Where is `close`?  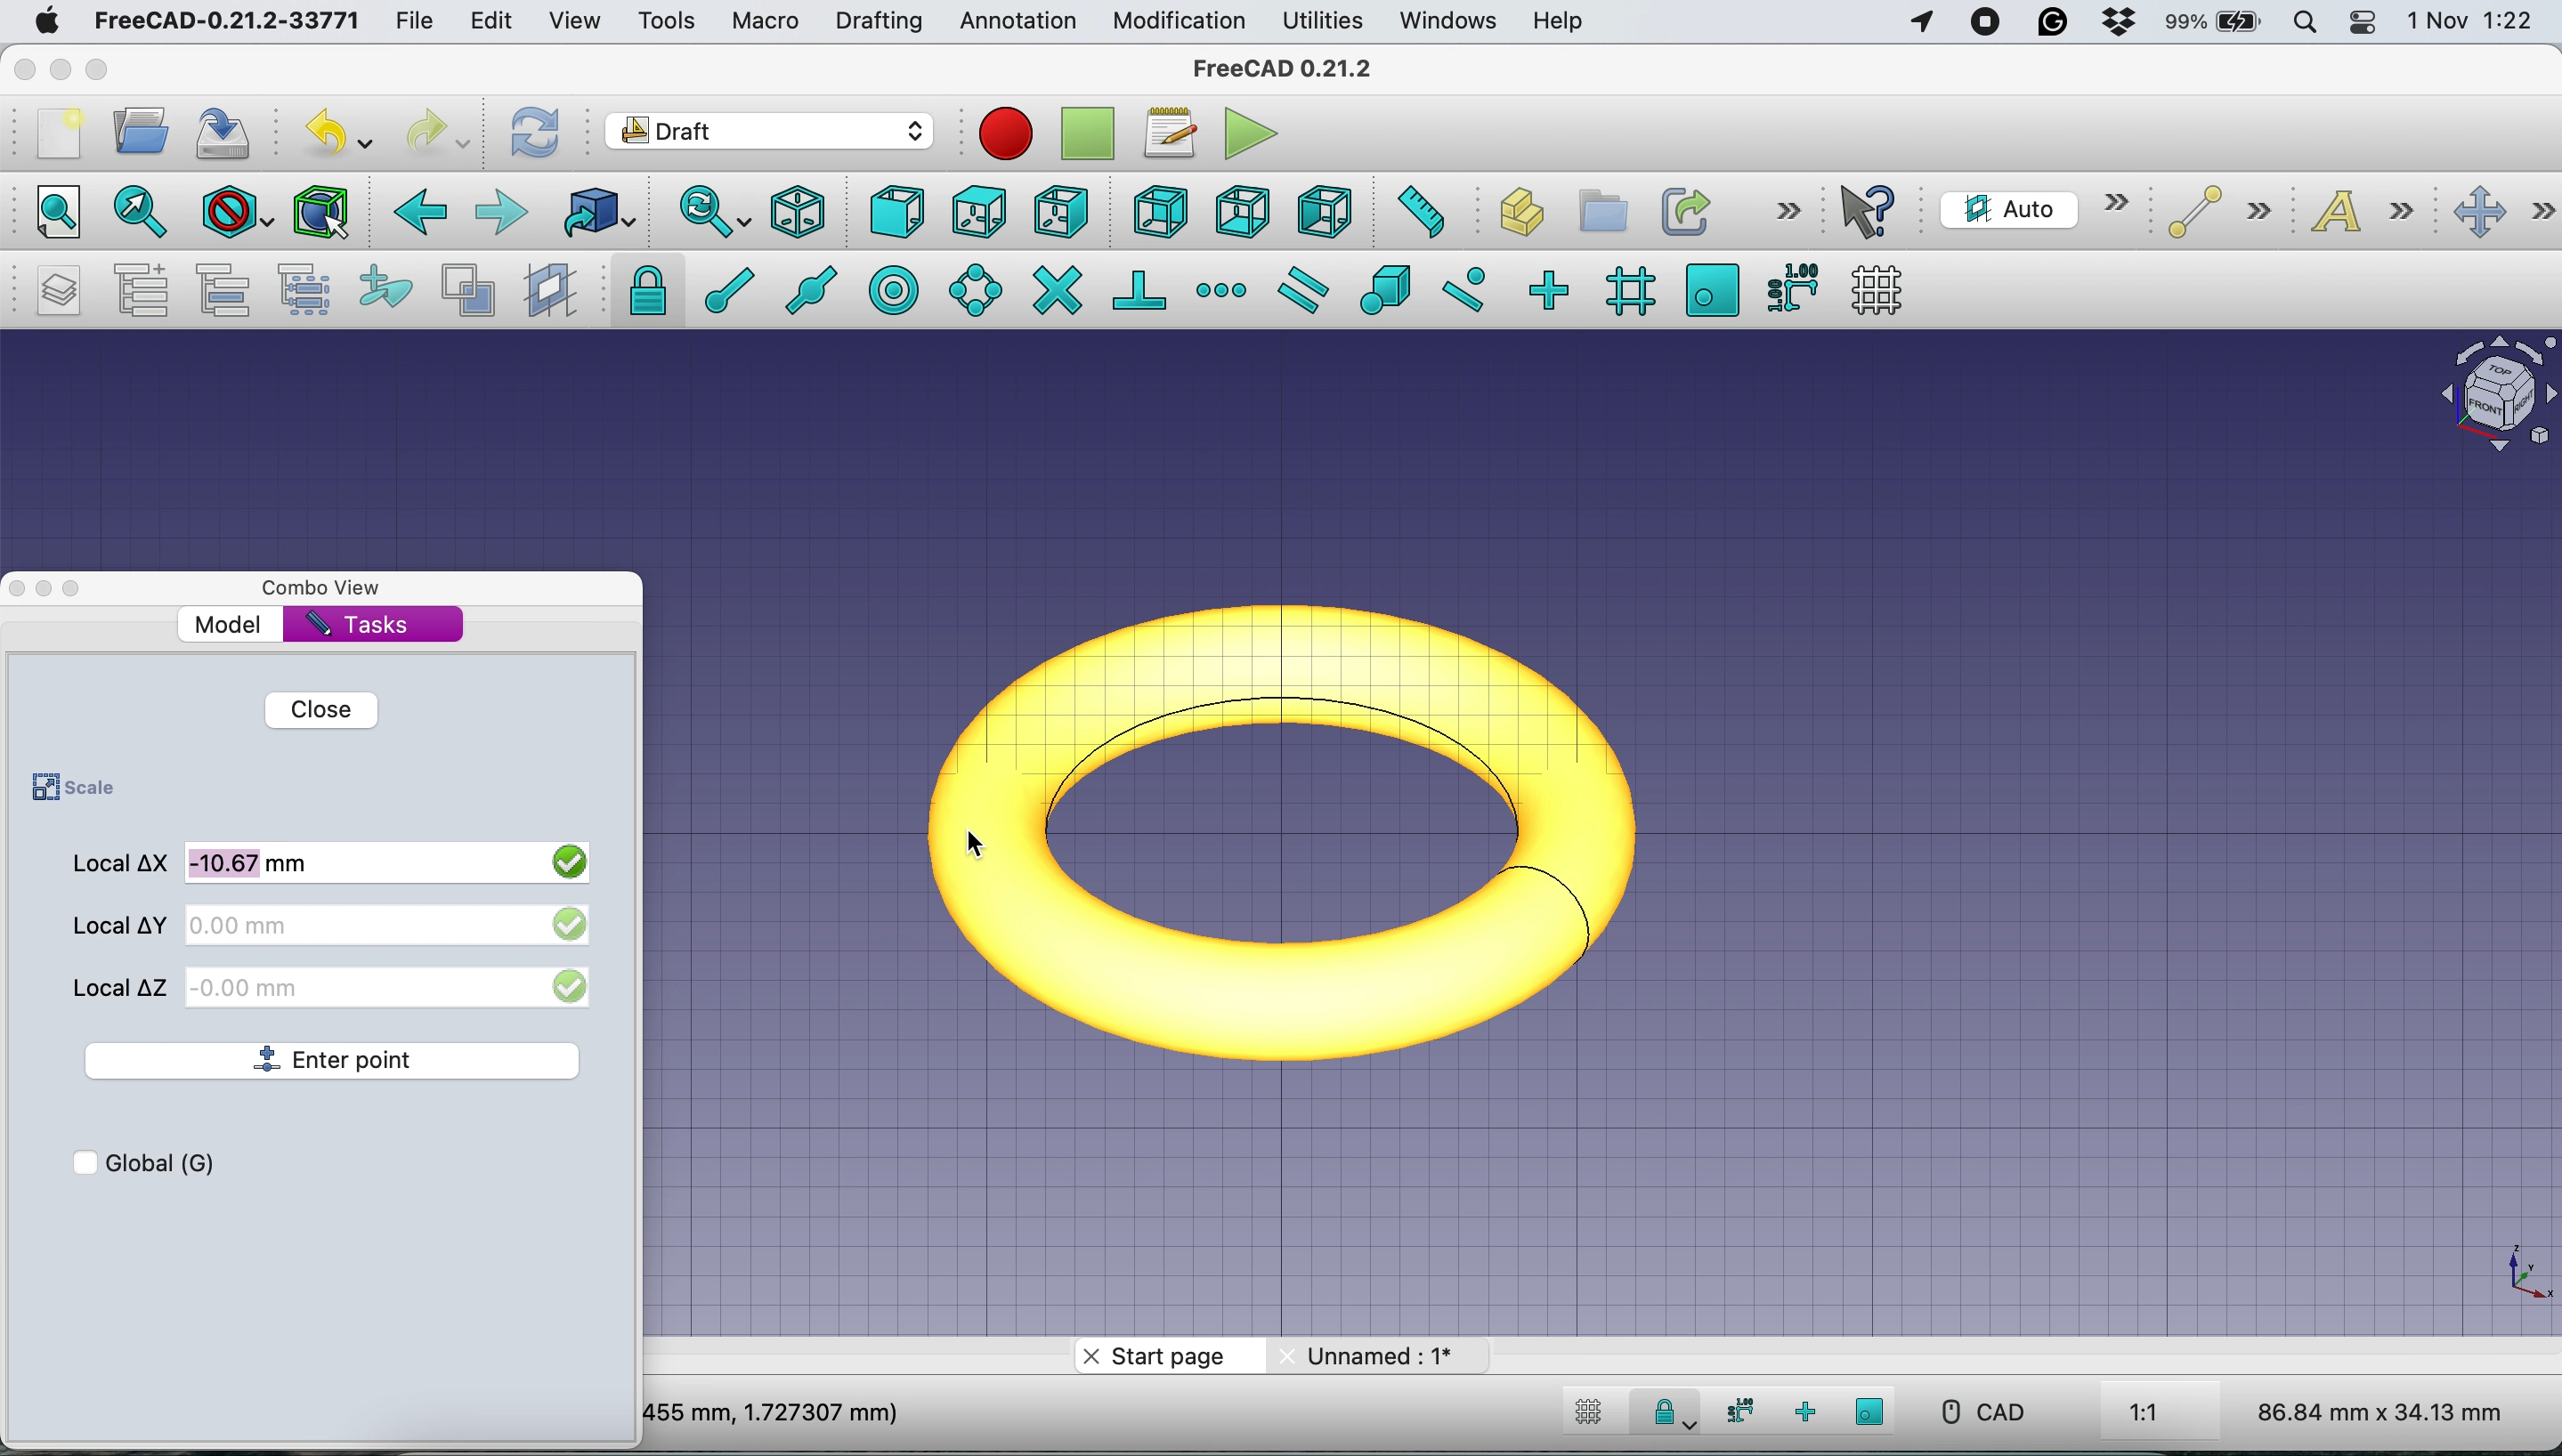
close is located at coordinates (318, 709).